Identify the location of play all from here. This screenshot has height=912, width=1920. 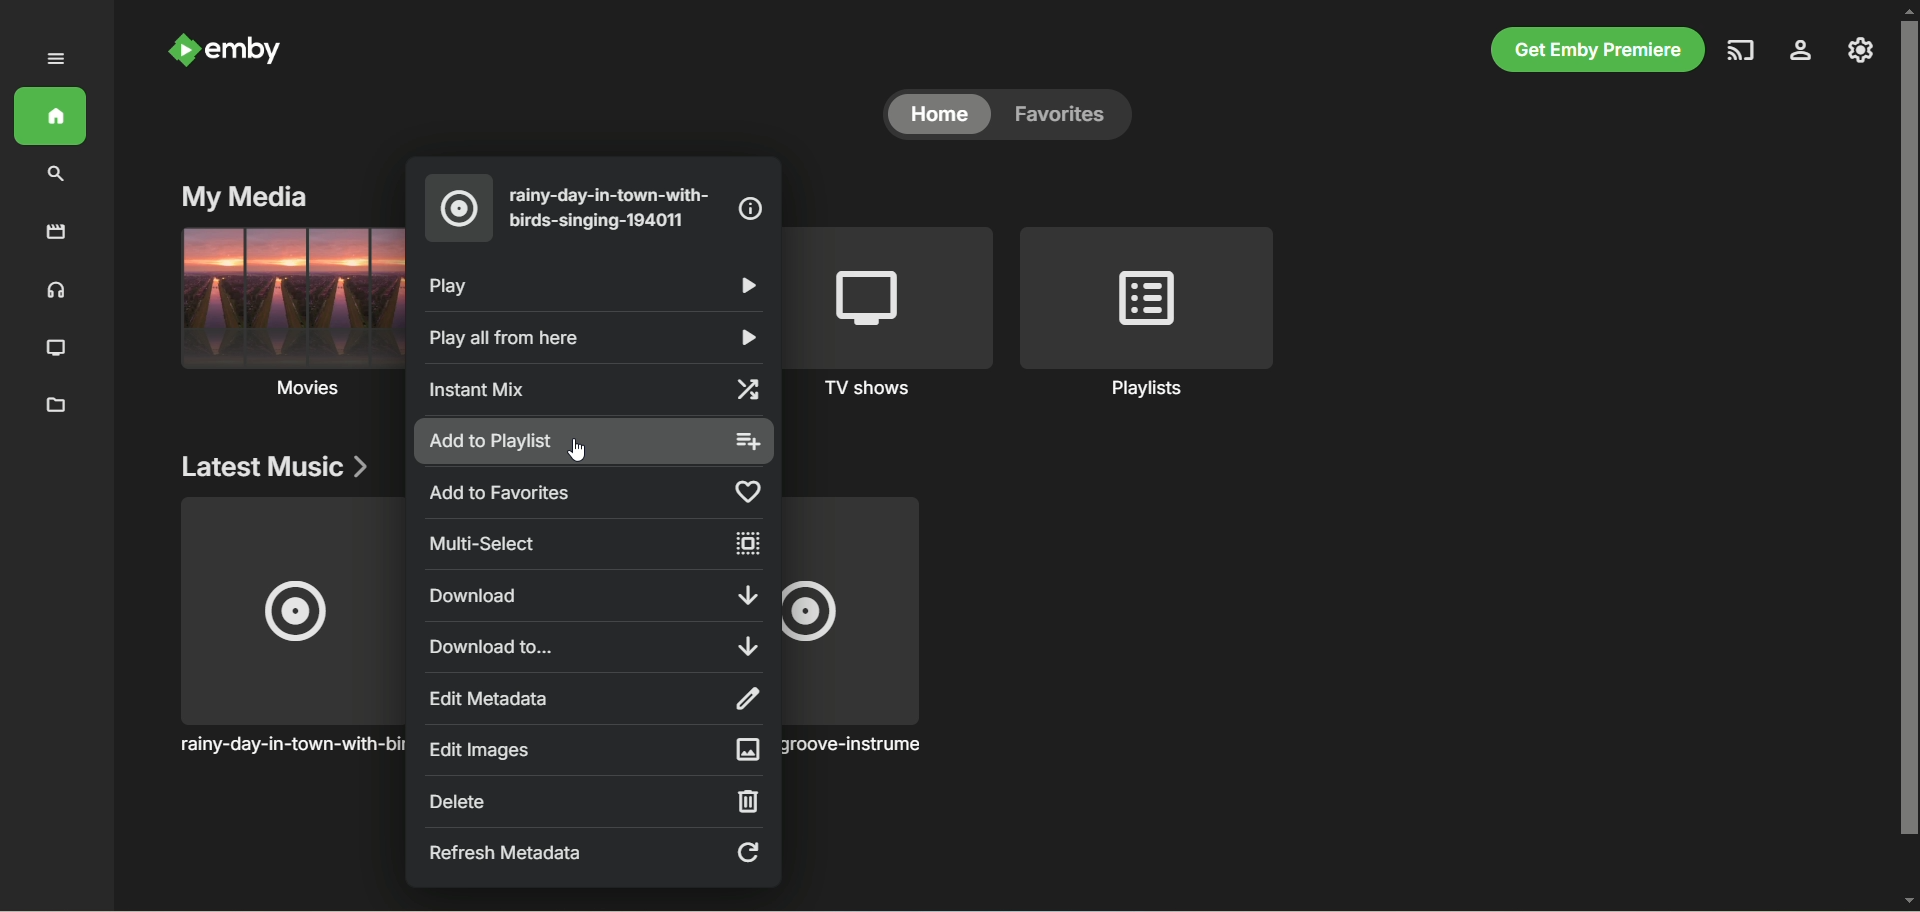
(591, 338).